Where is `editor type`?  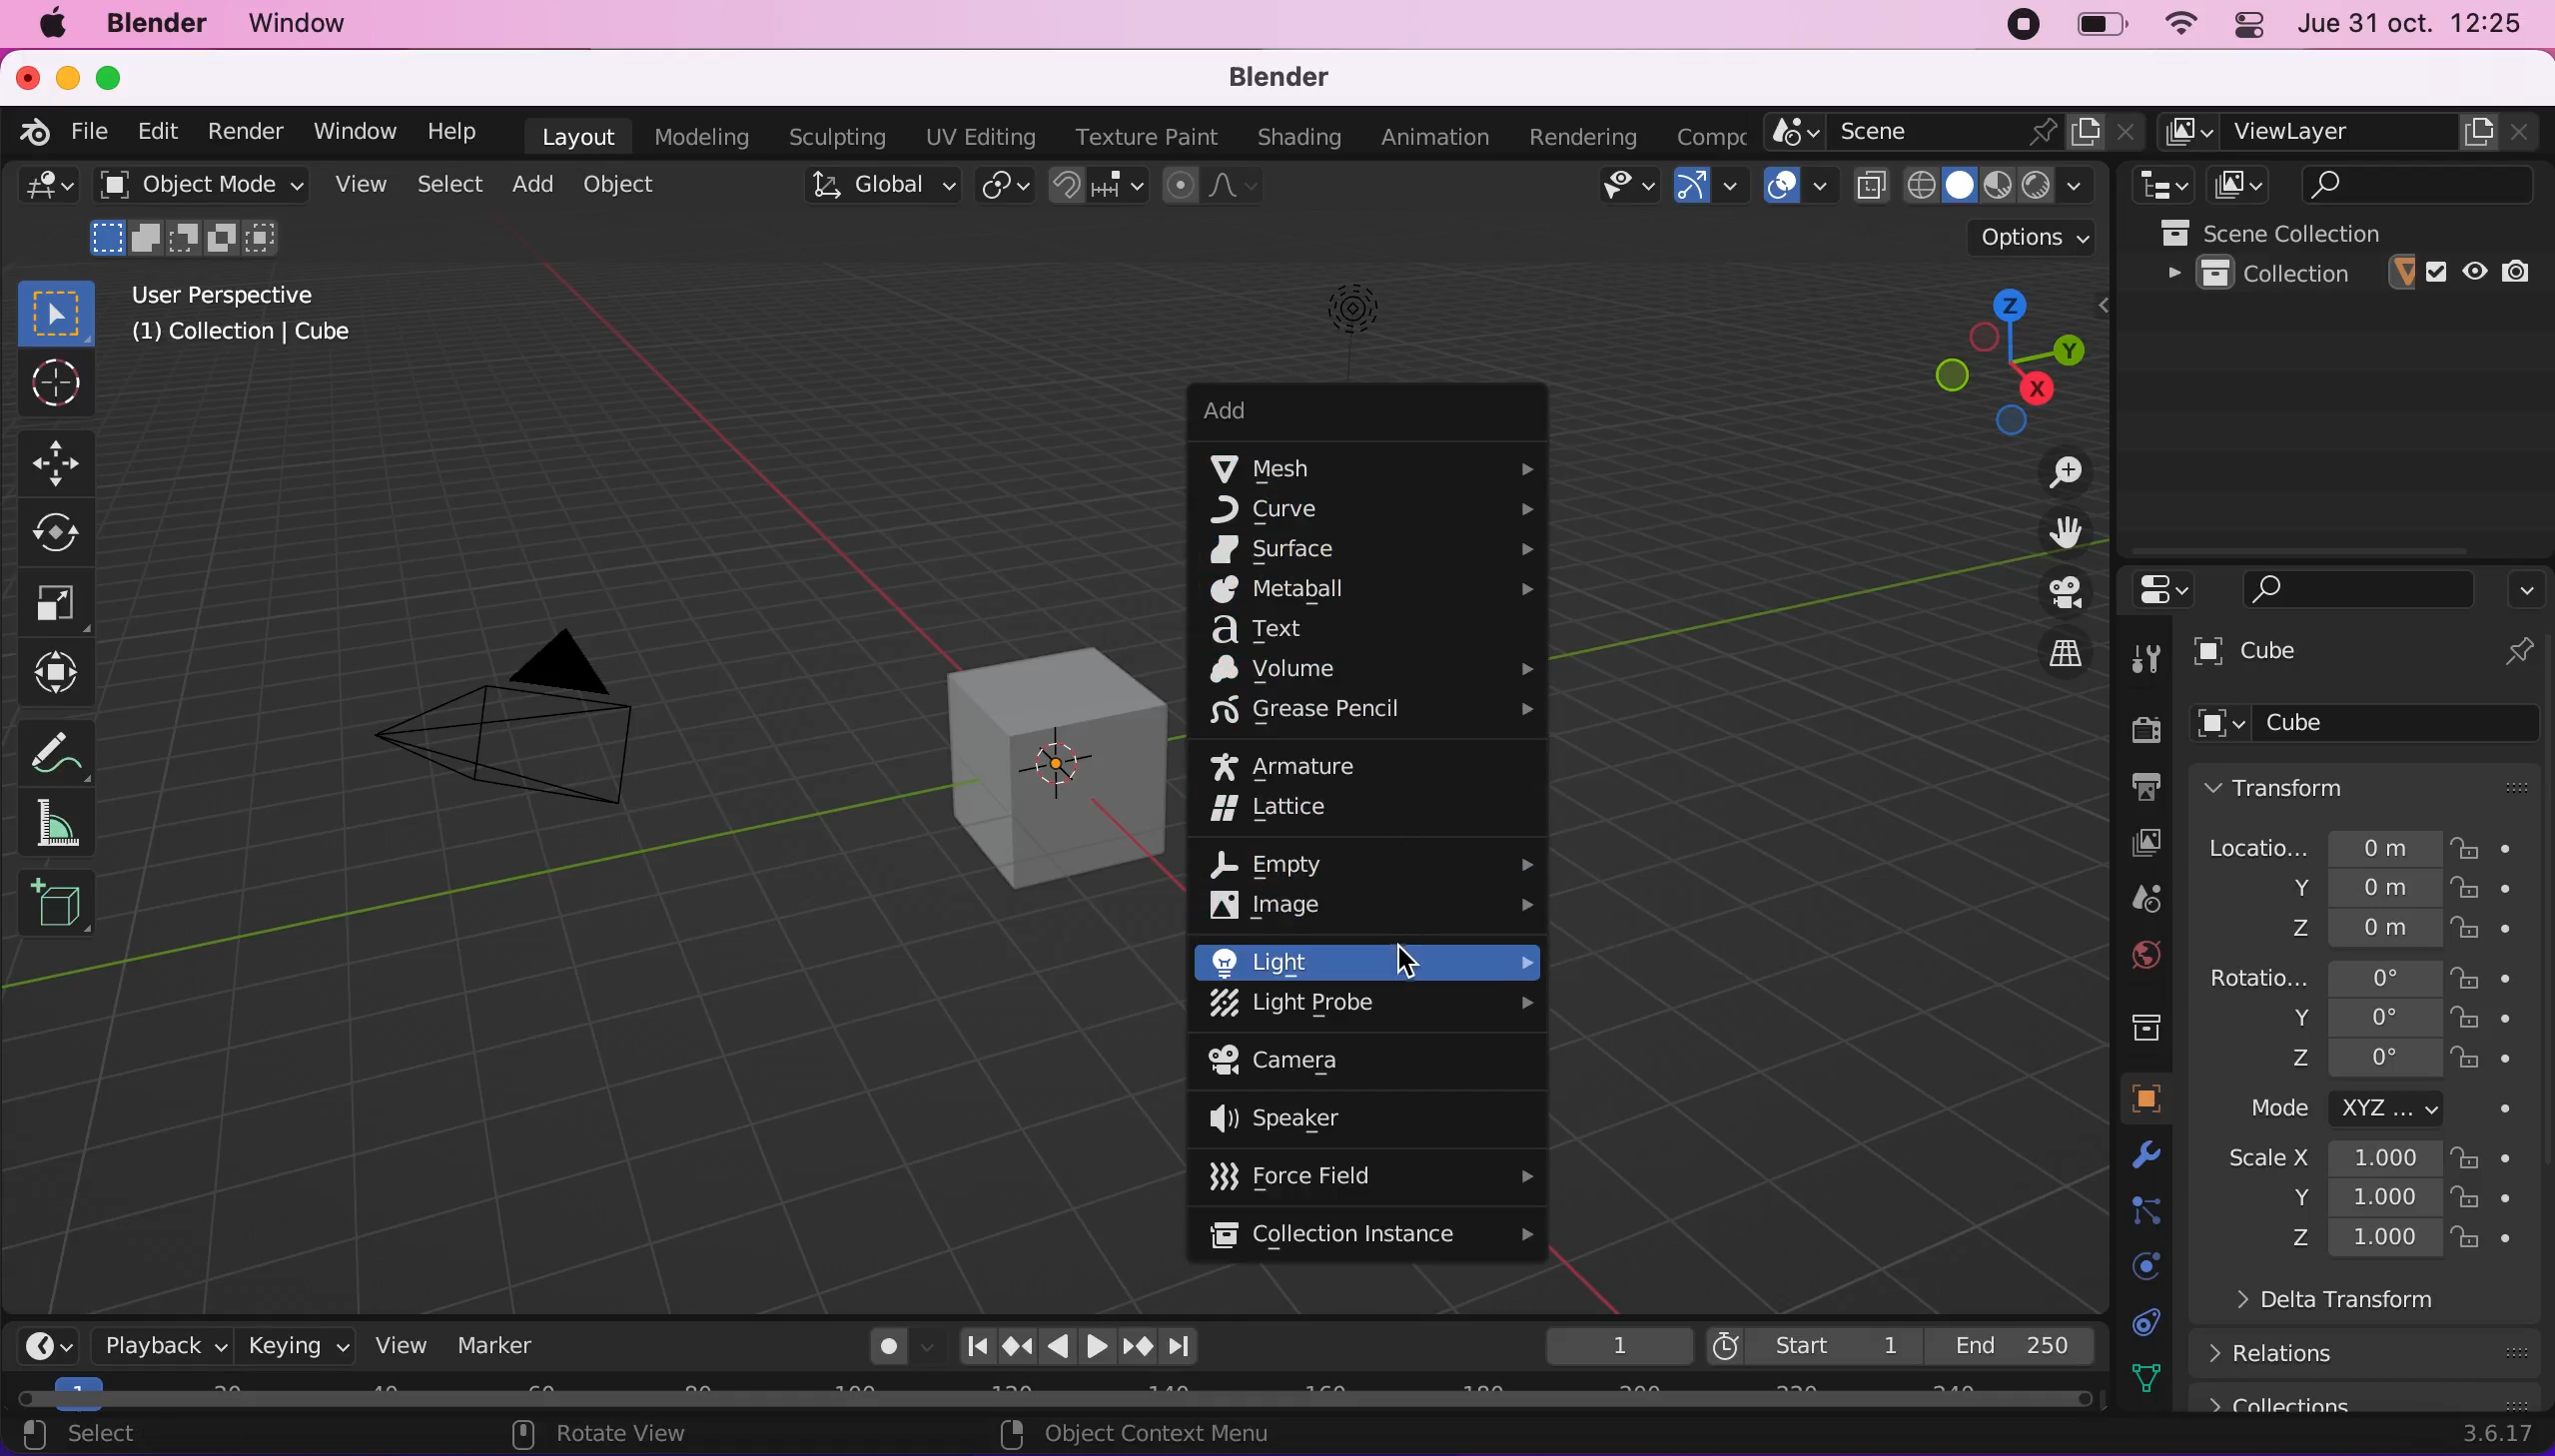 editor type is located at coordinates (43, 194).